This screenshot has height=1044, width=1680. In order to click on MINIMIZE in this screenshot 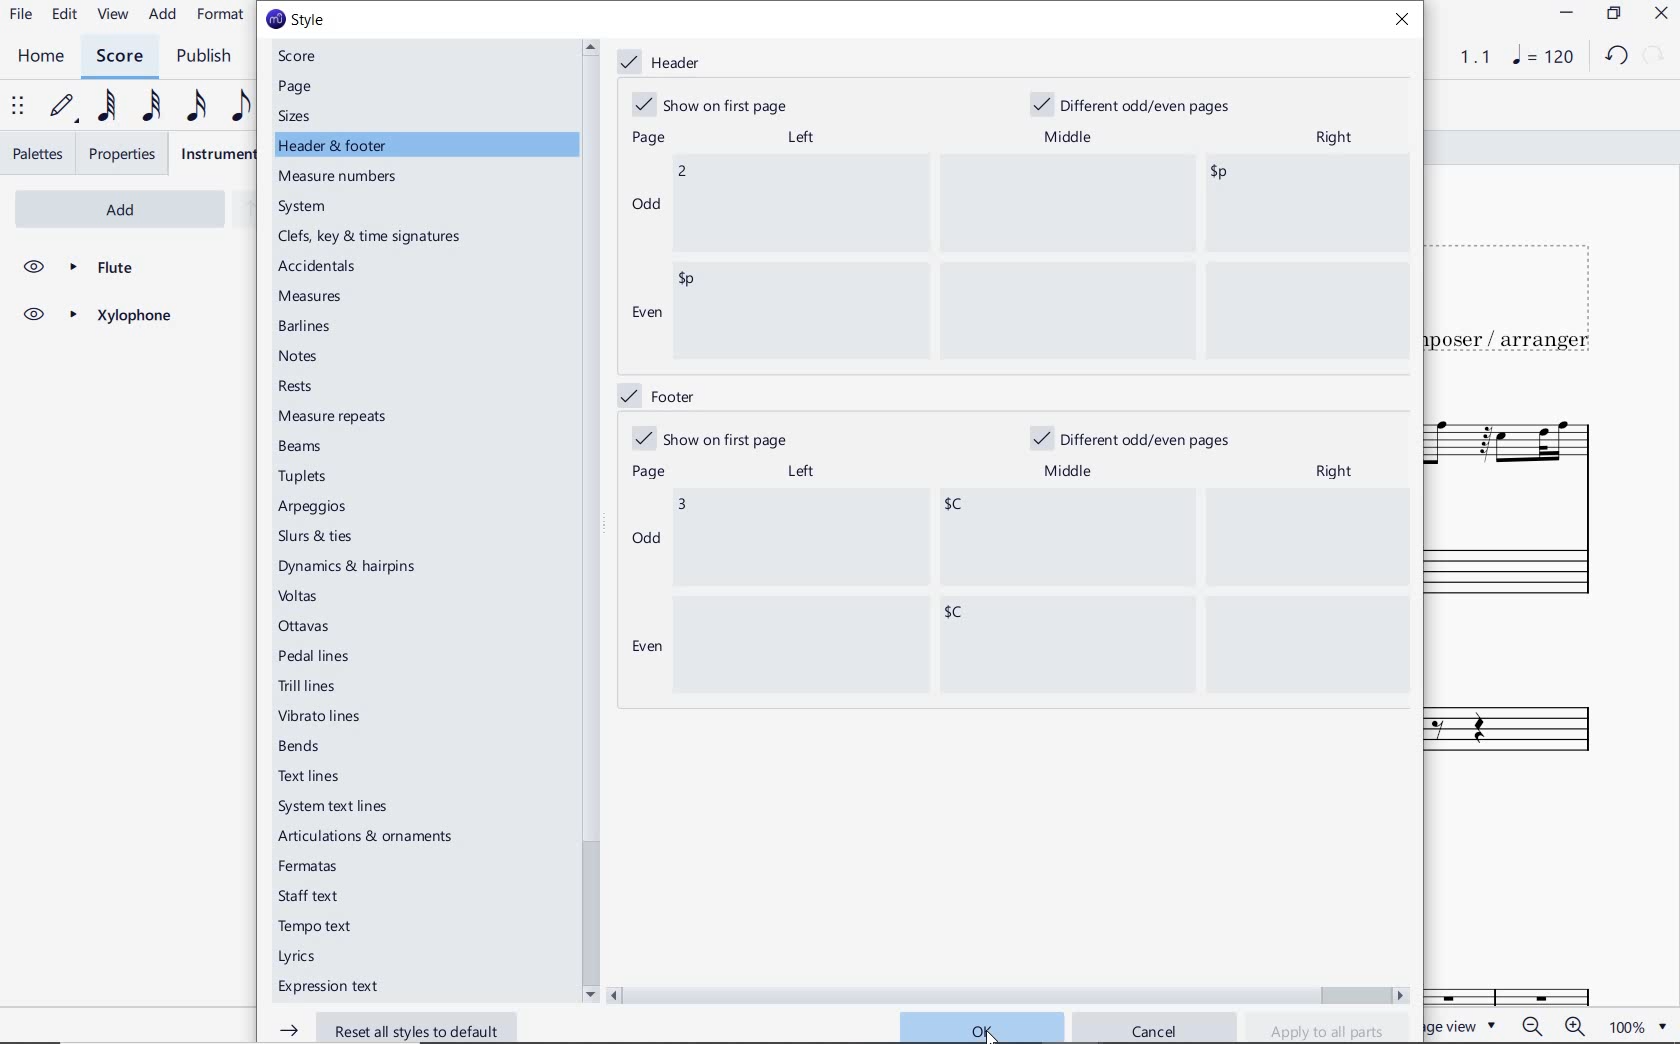, I will do `click(1565, 13)`.